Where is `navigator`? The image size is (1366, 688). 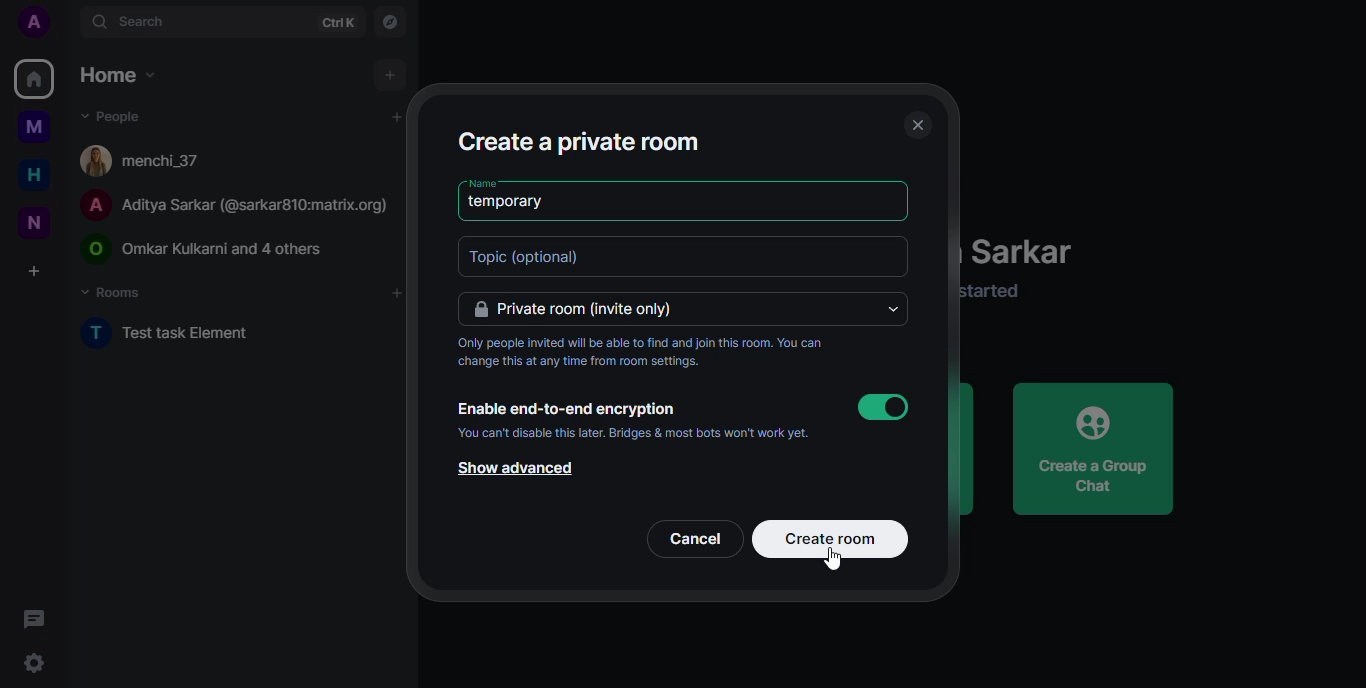 navigator is located at coordinates (389, 21).